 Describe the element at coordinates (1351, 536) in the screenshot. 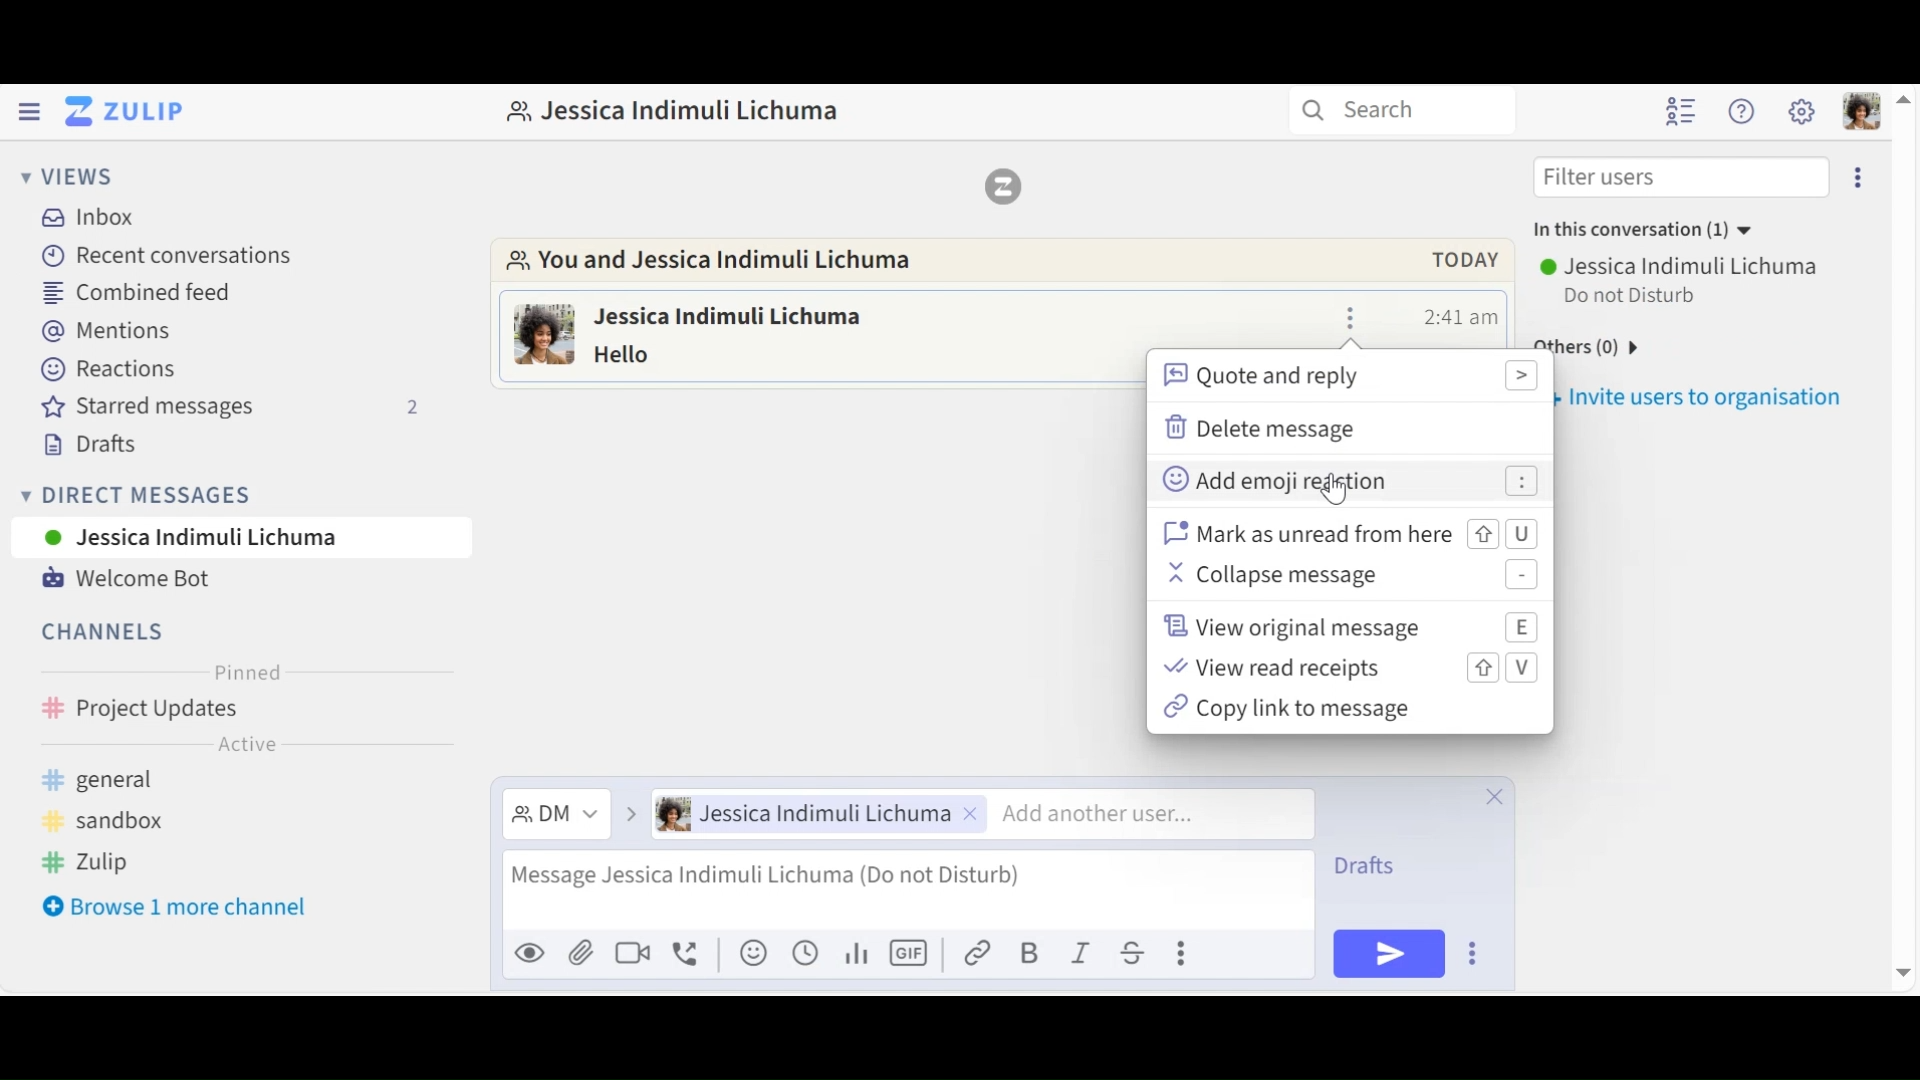

I see `Mark as unread from here` at that location.